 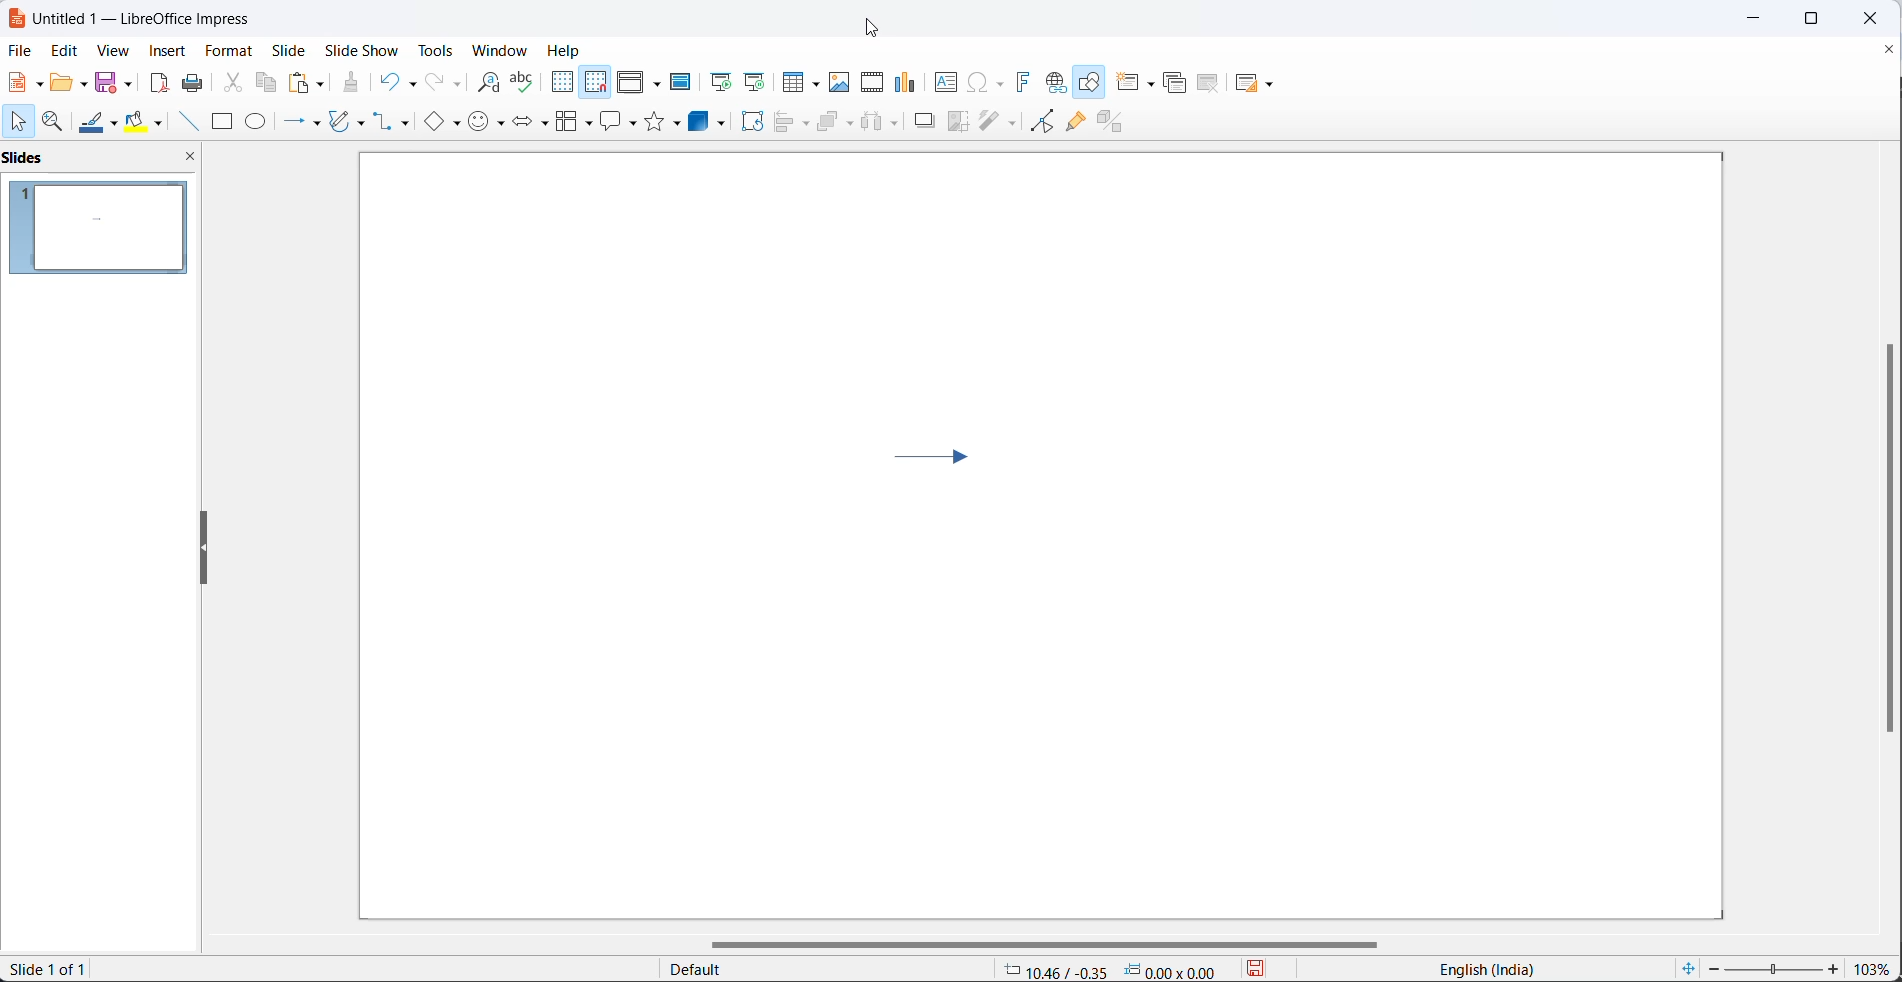 What do you see at coordinates (1882, 539) in the screenshot?
I see `scroll bar` at bounding box center [1882, 539].